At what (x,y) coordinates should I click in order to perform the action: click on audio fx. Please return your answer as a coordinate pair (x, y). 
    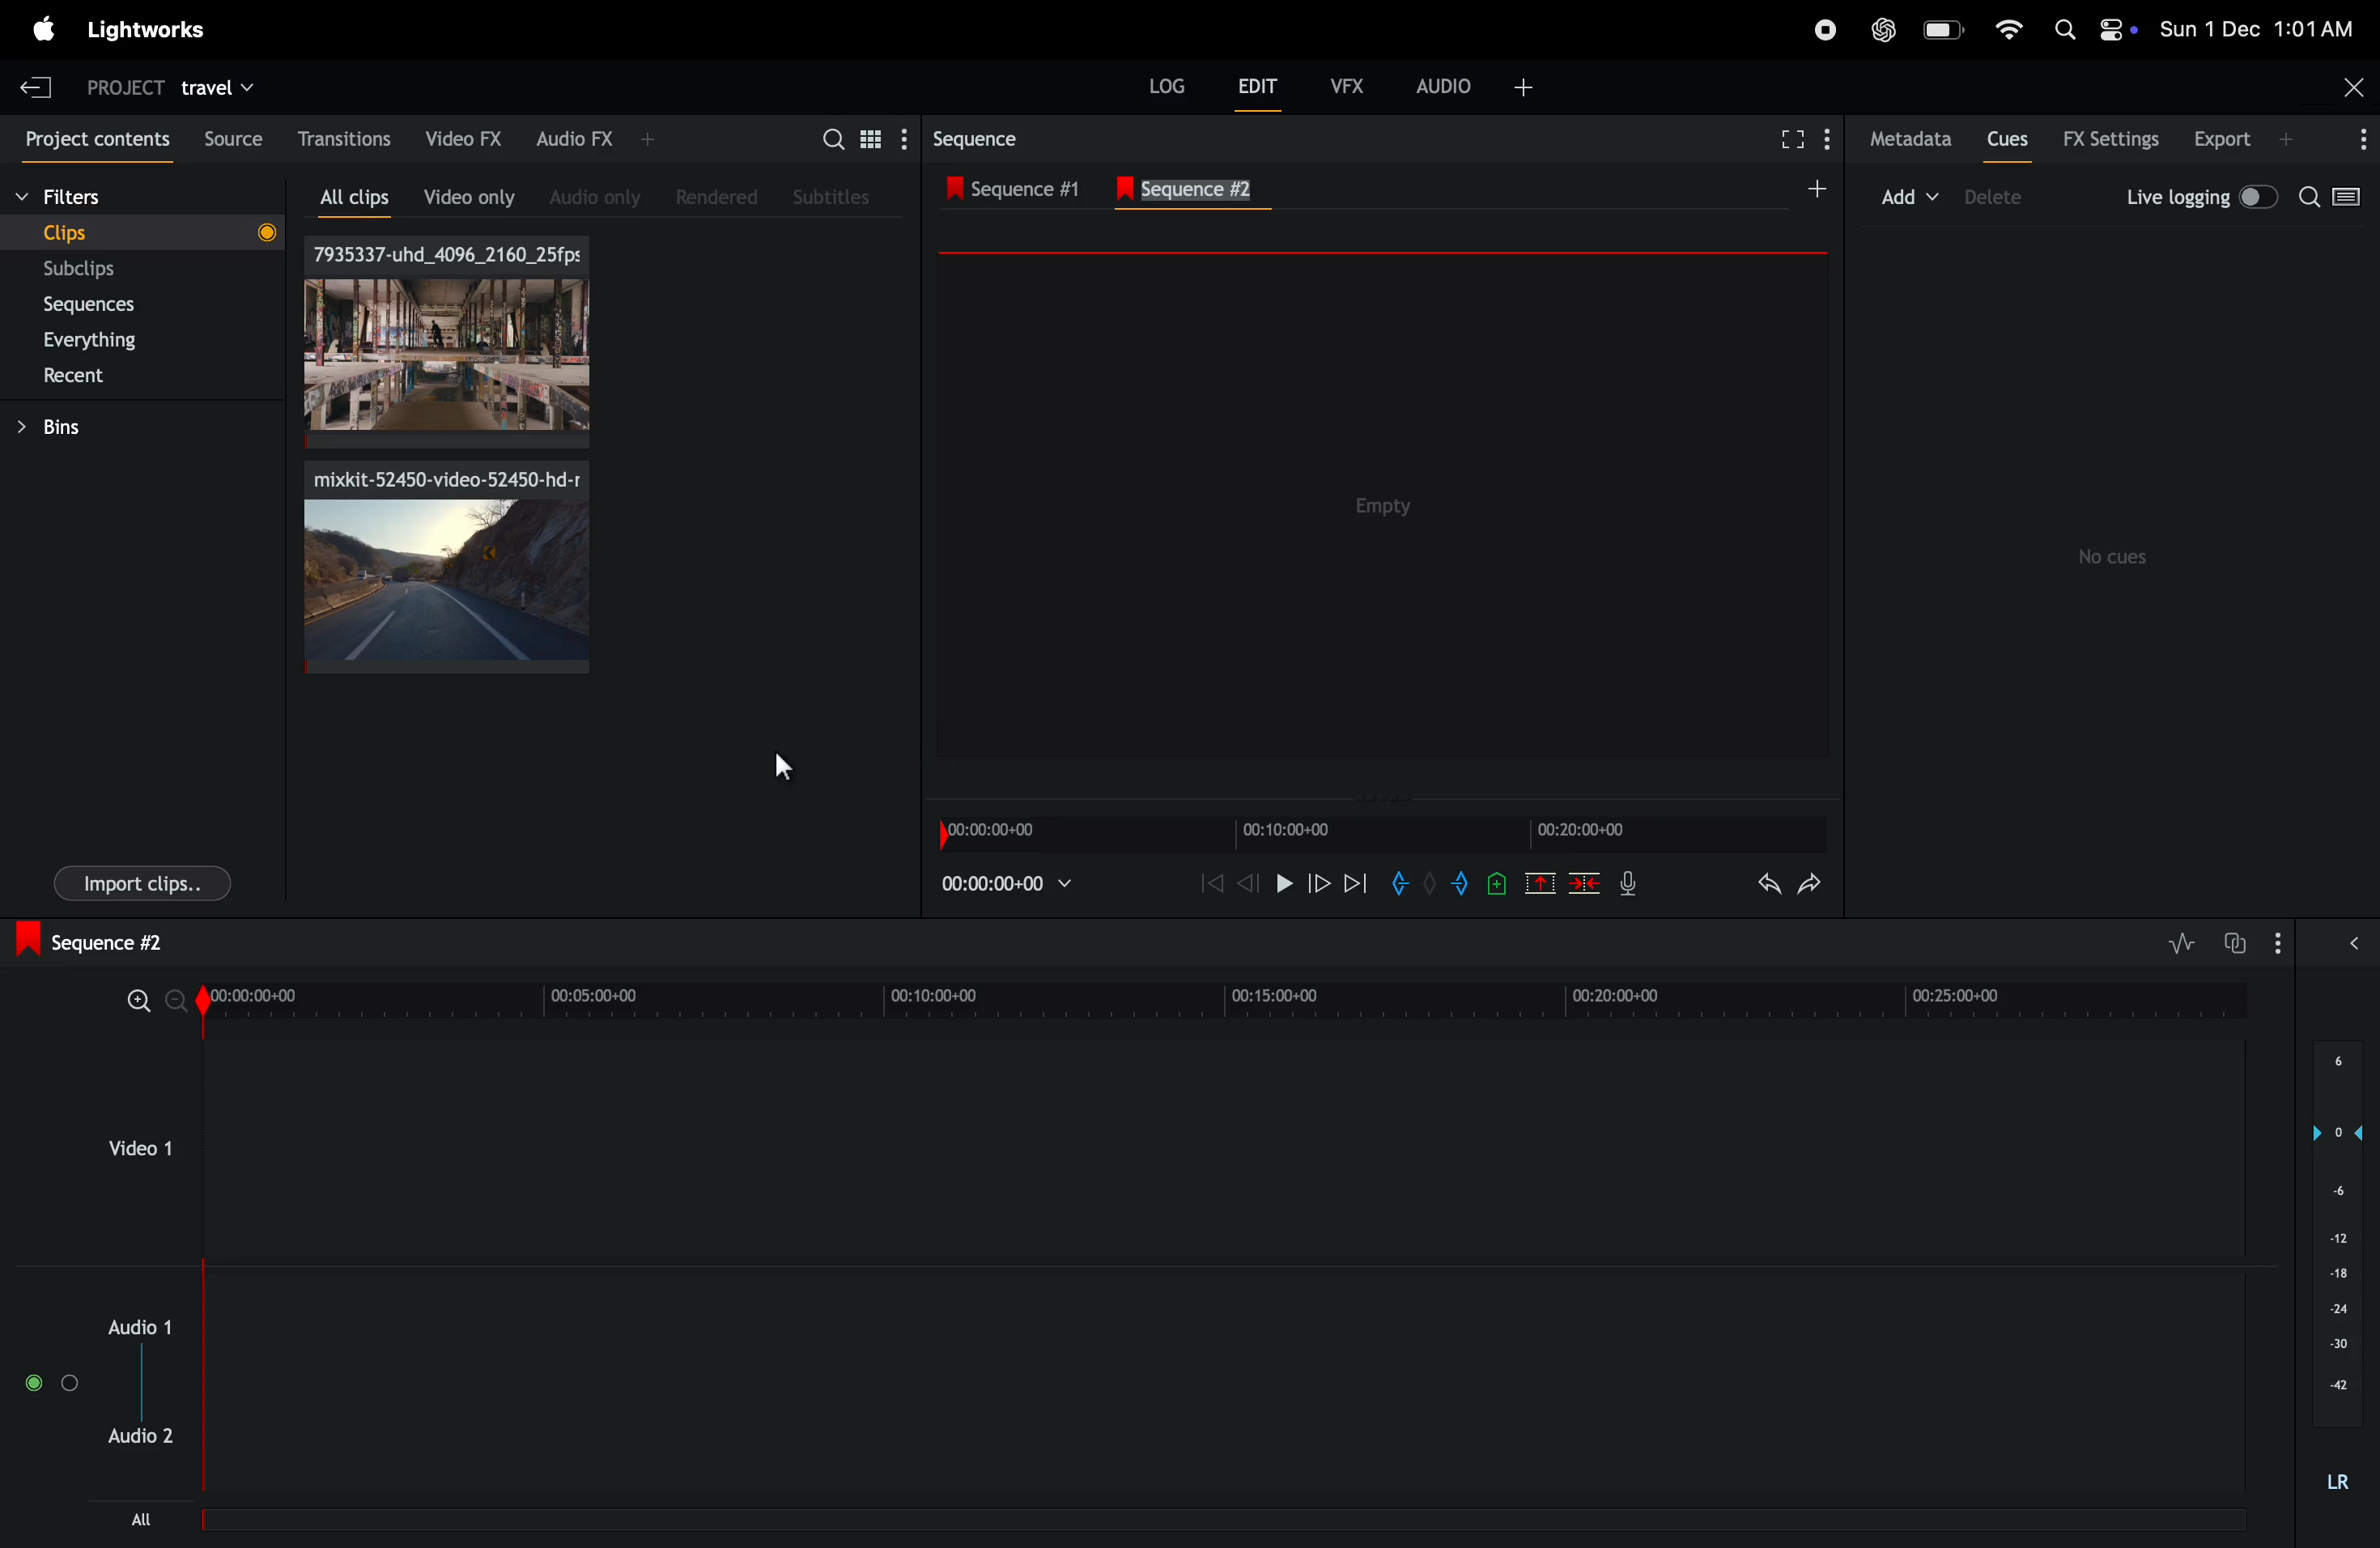
    Looking at the image, I should click on (596, 140).